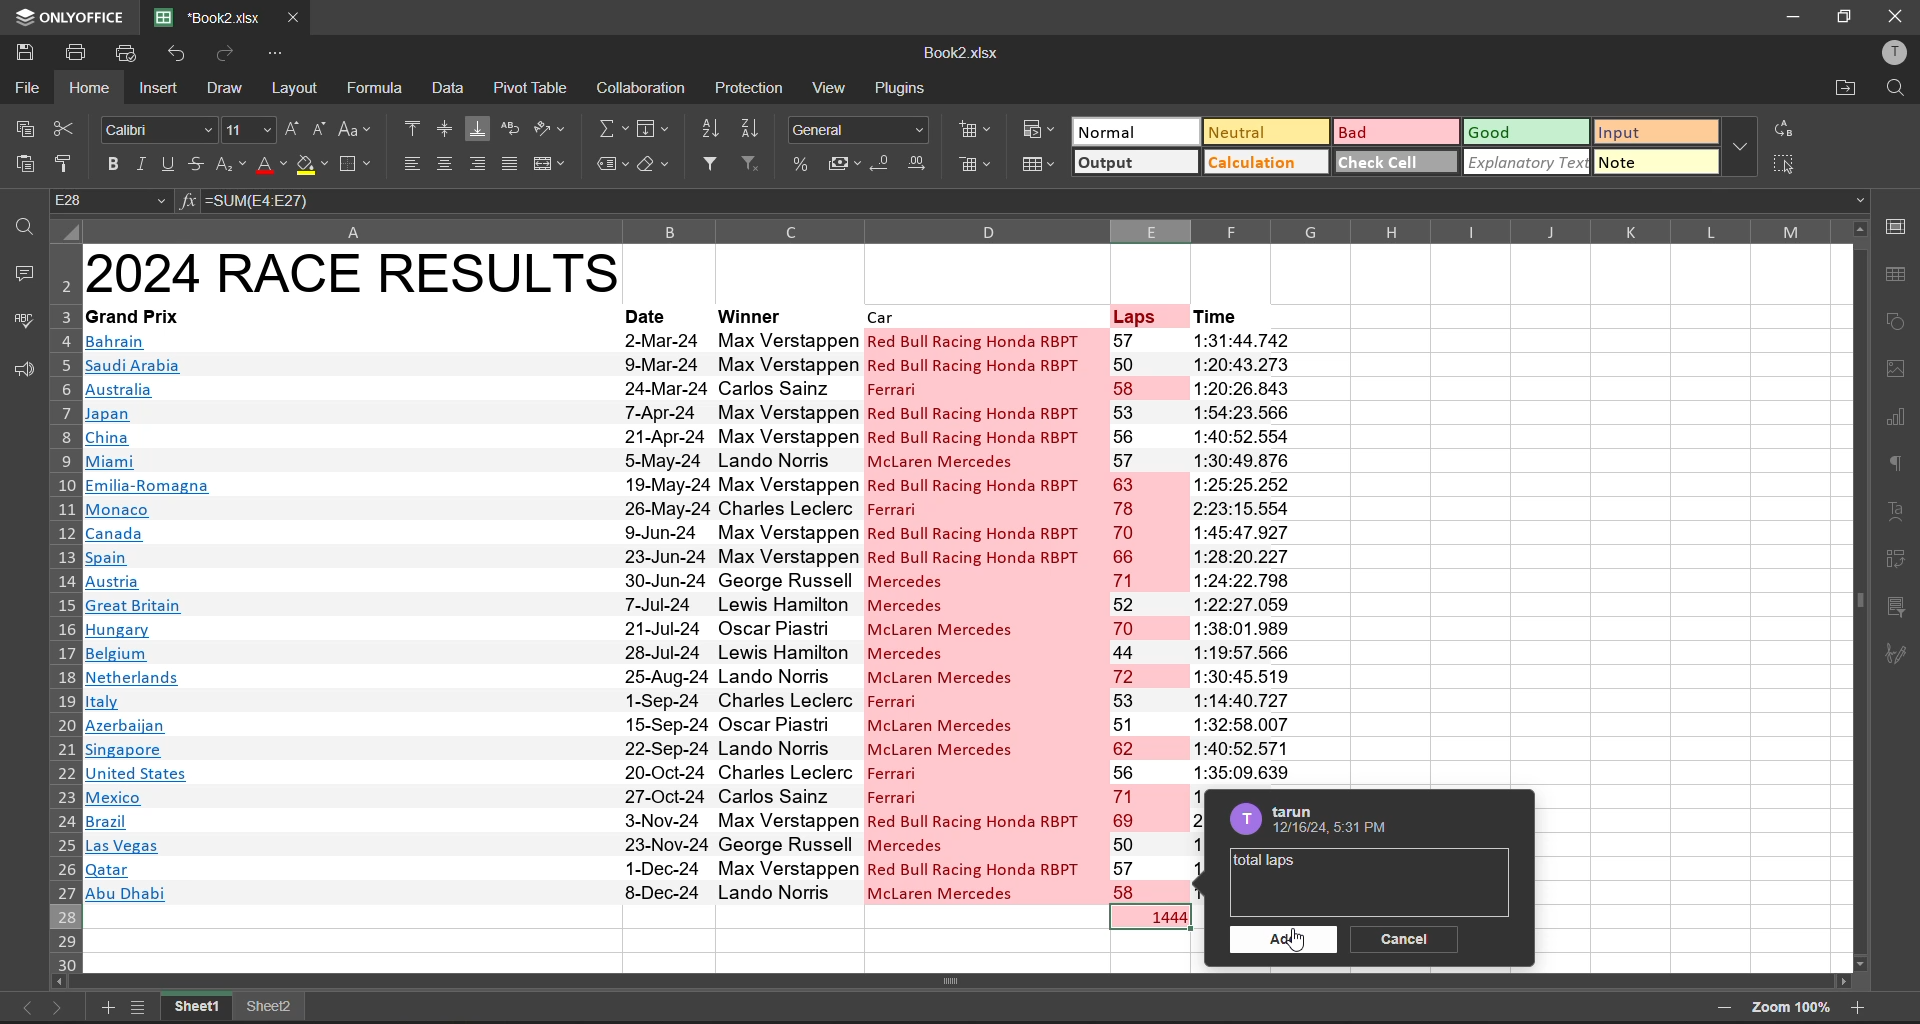  I want to click on align center, so click(450, 162).